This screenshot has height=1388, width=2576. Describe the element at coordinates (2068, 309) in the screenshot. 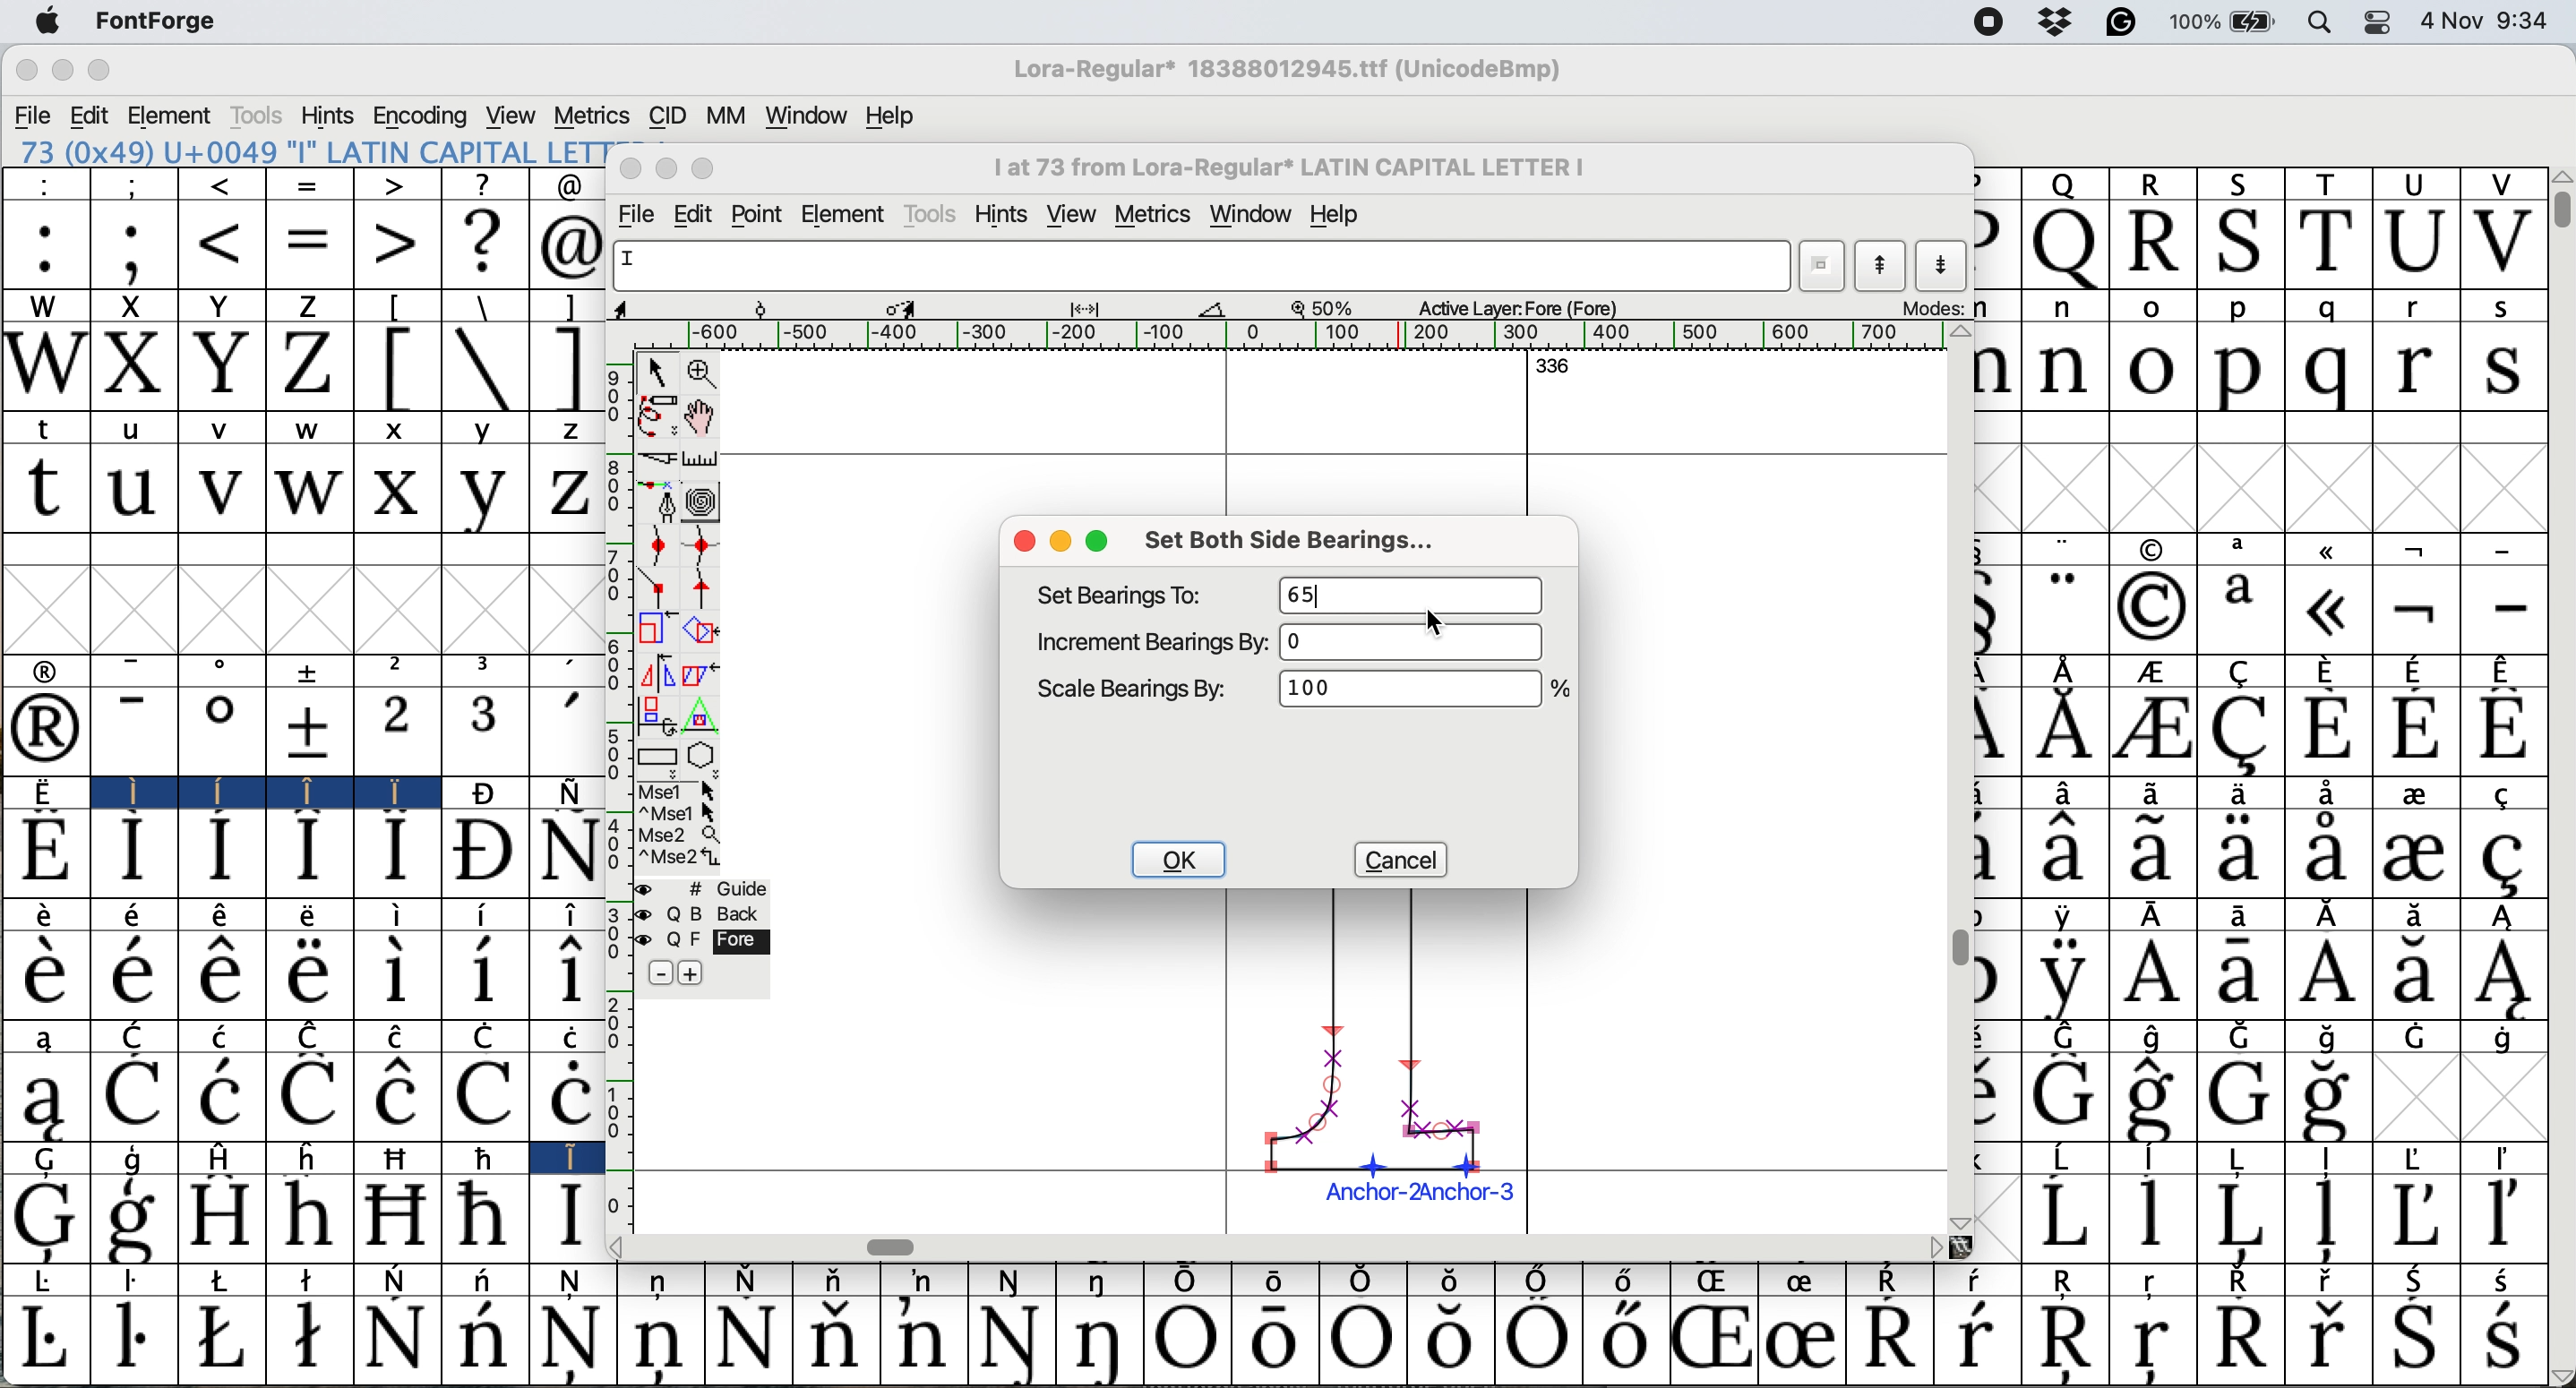

I see `n` at that location.